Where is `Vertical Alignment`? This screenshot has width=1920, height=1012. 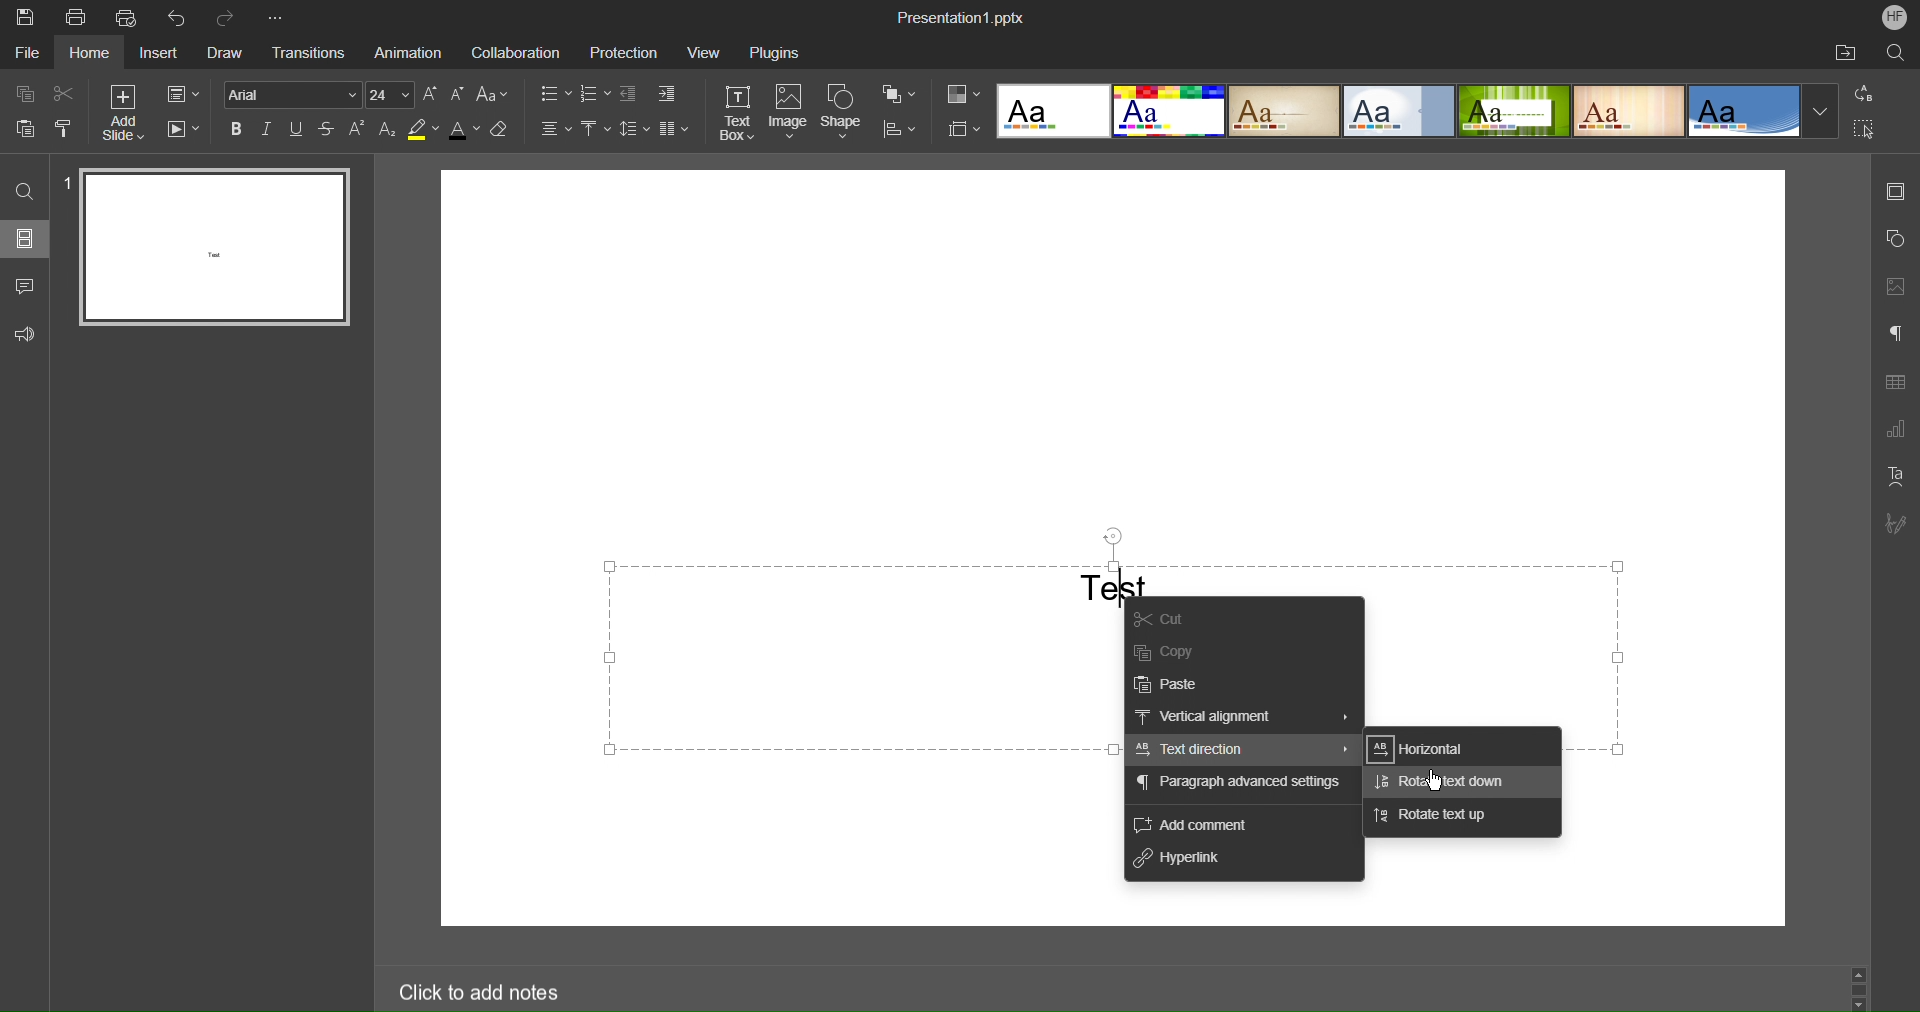 Vertical Alignment is located at coordinates (595, 131).